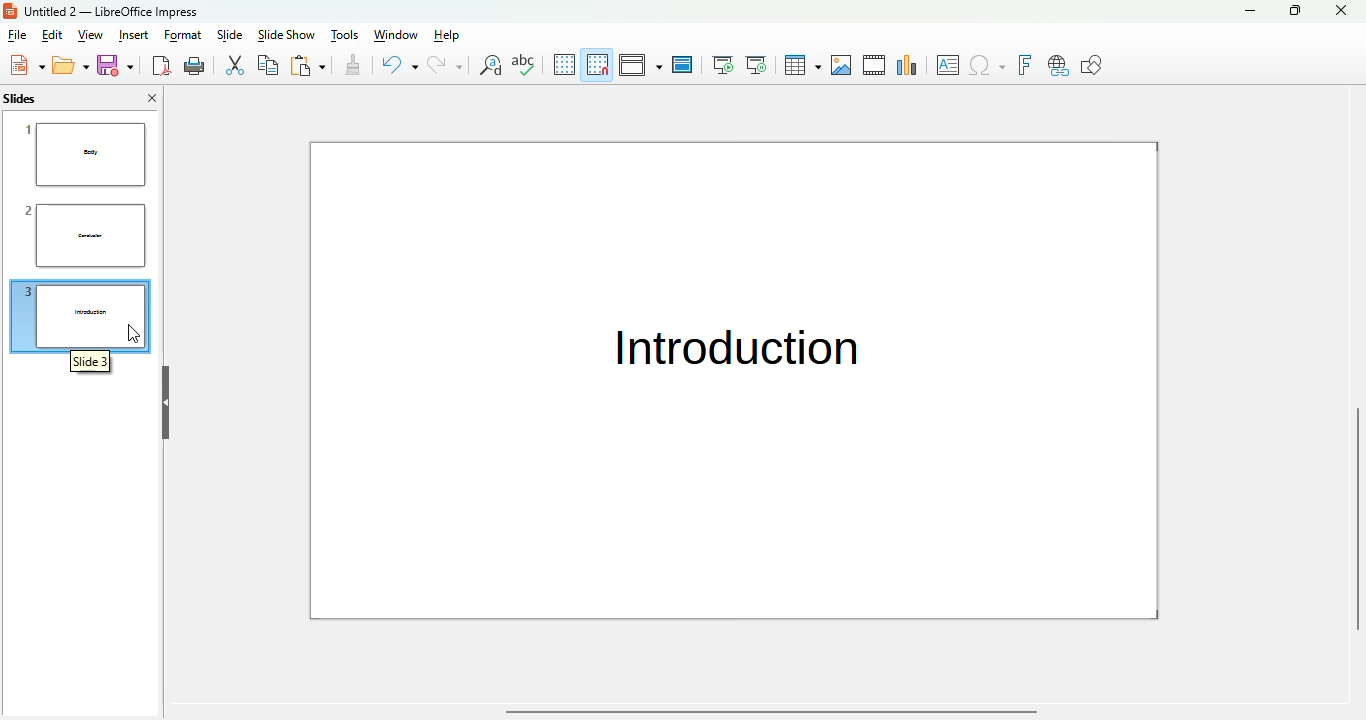  Describe the element at coordinates (268, 64) in the screenshot. I see `copy` at that location.